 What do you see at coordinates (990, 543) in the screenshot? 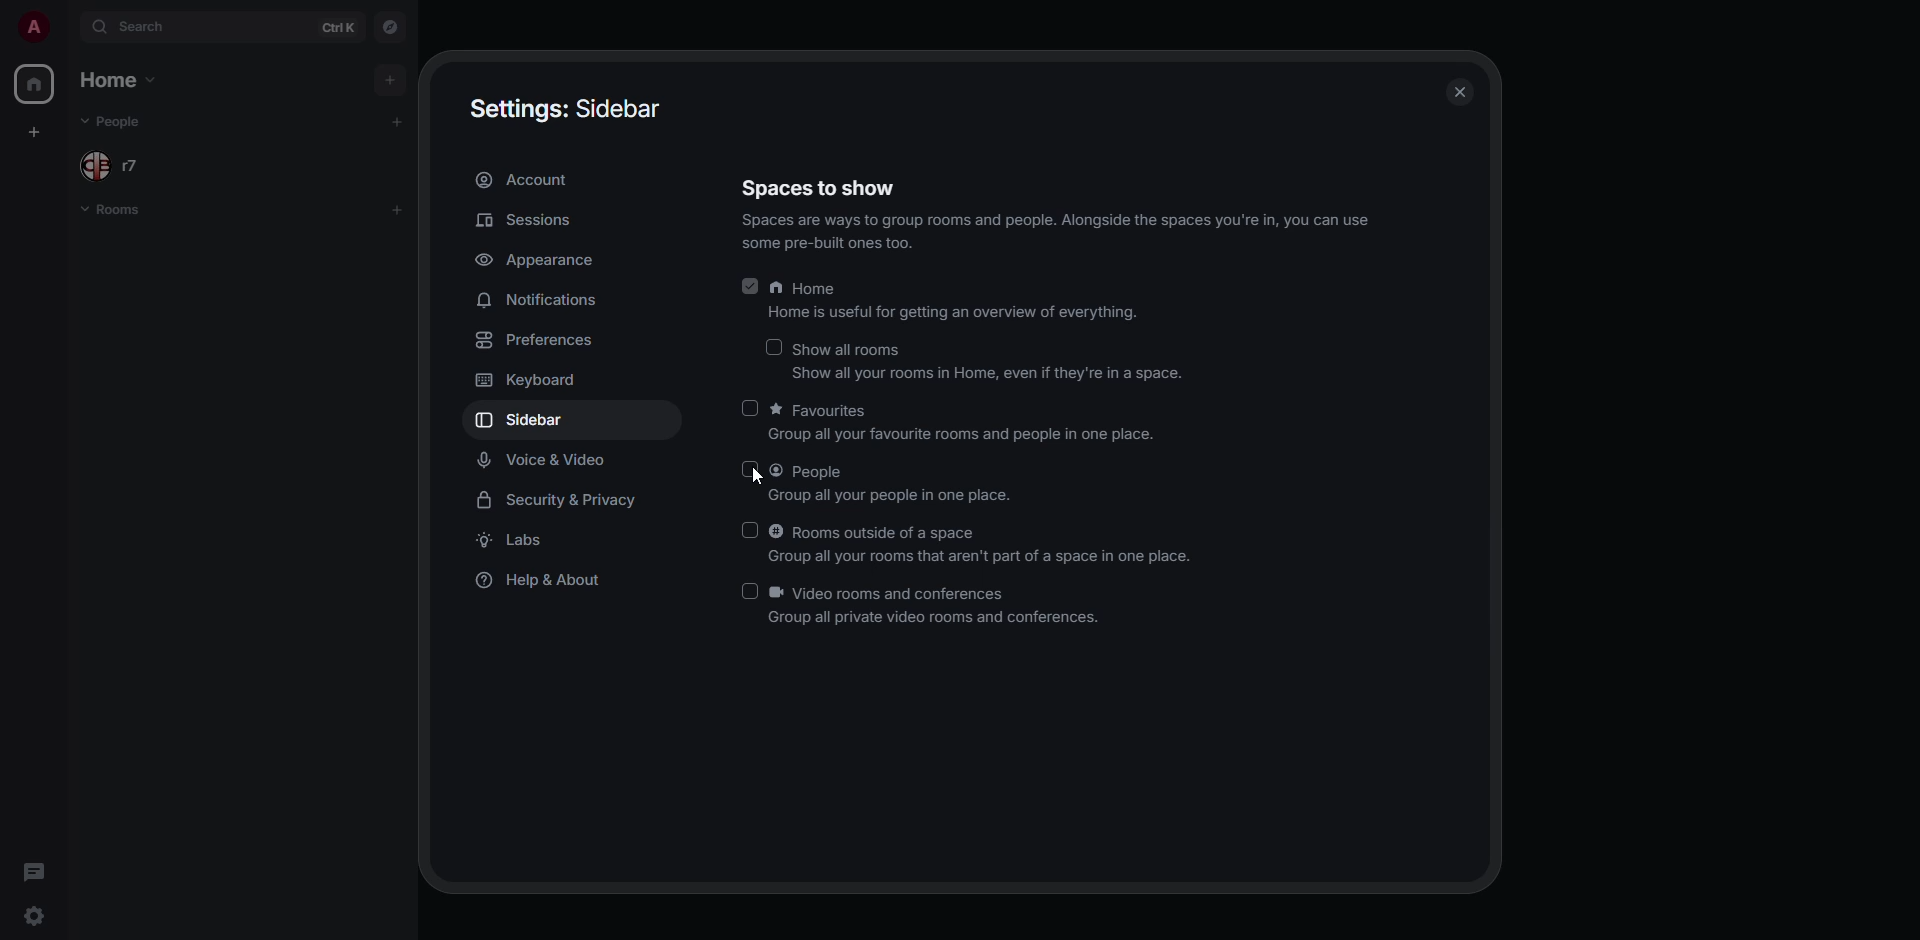
I see `rooms outside of a space` at bounding box center [990, 543].